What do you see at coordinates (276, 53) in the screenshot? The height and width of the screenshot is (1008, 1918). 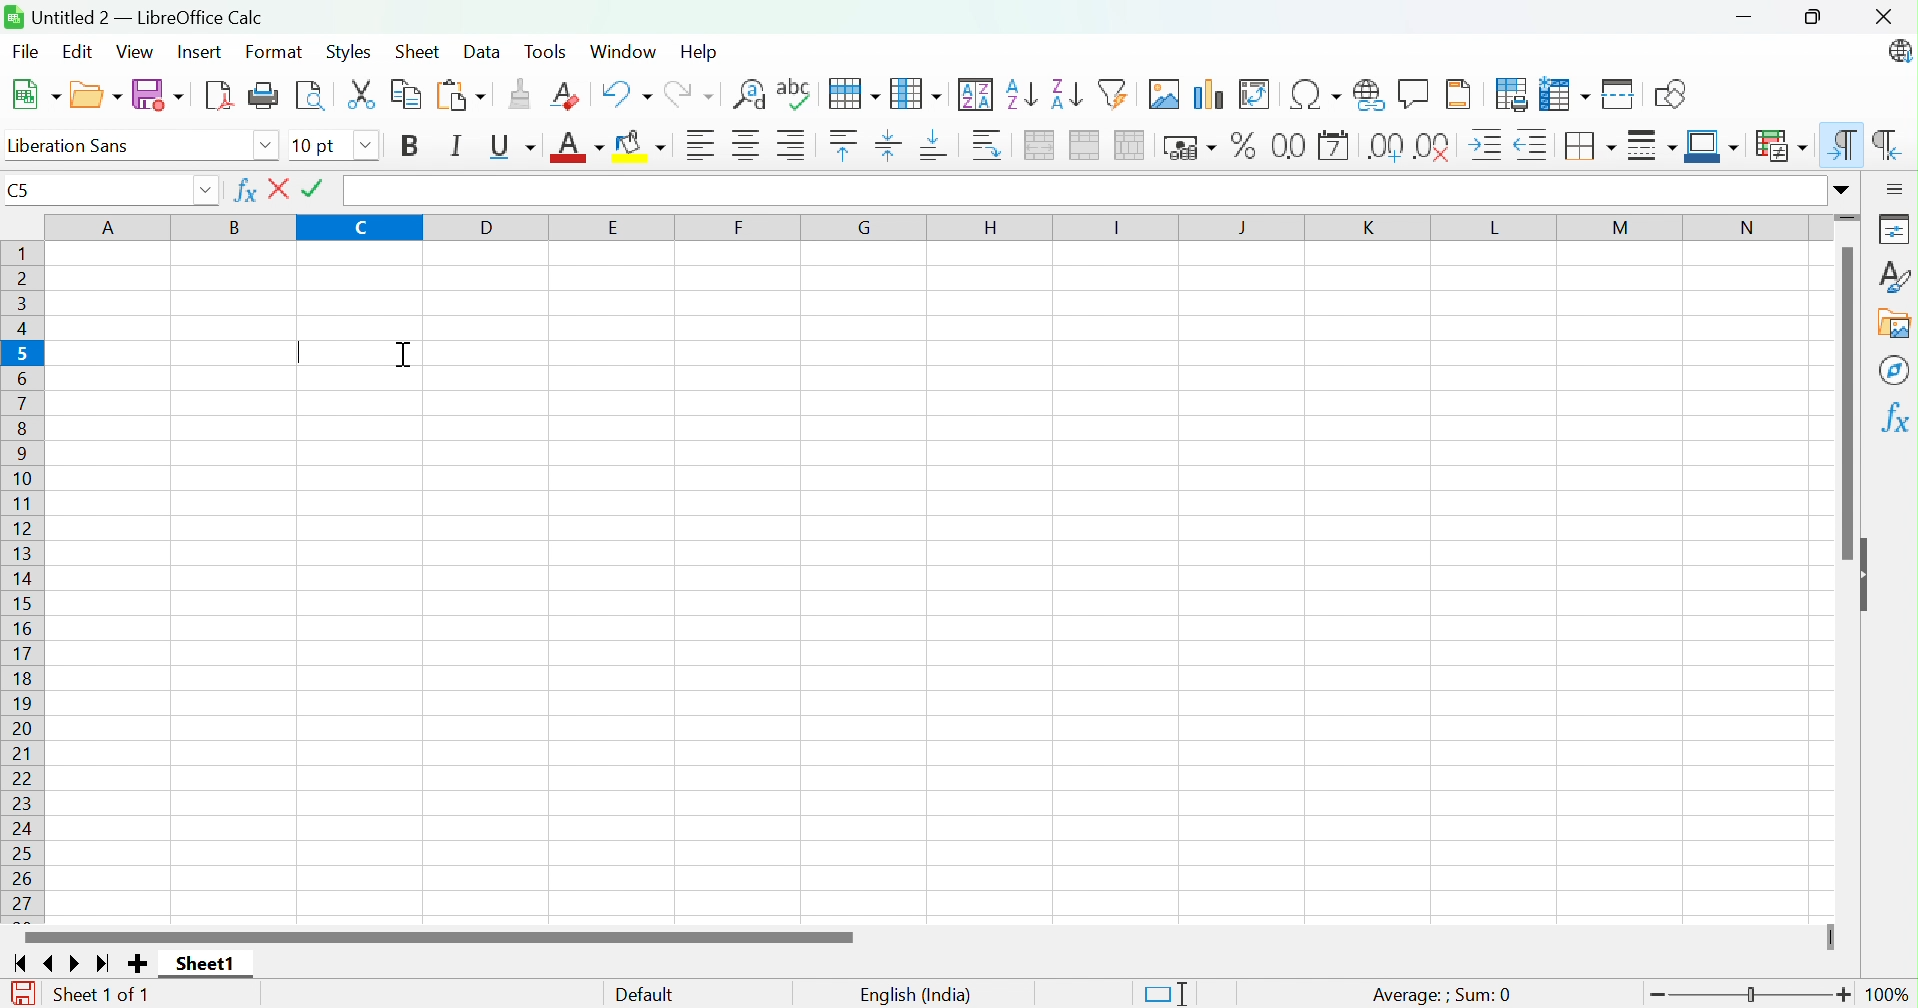 I see `Format` at bounding box center [276, 53].